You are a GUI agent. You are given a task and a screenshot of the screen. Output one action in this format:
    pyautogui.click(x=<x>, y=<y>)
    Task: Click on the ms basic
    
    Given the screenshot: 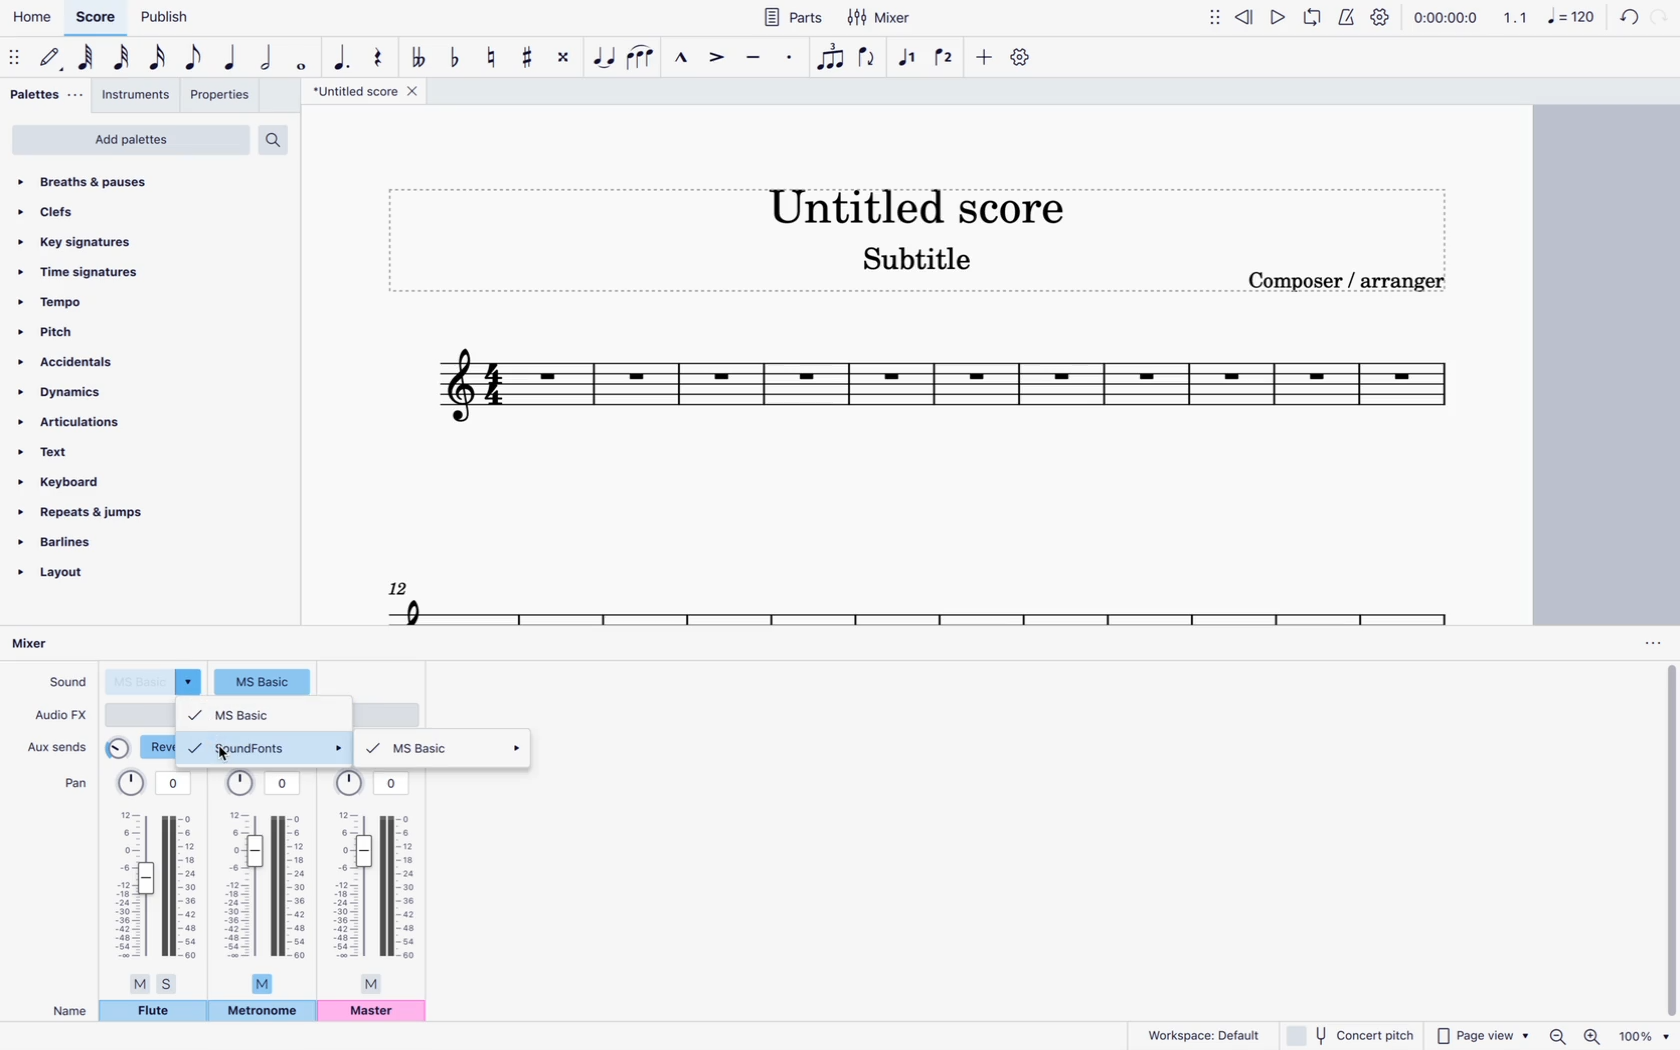 What is the action you would take?
    pyautogui.click(x=447, y=749)
    